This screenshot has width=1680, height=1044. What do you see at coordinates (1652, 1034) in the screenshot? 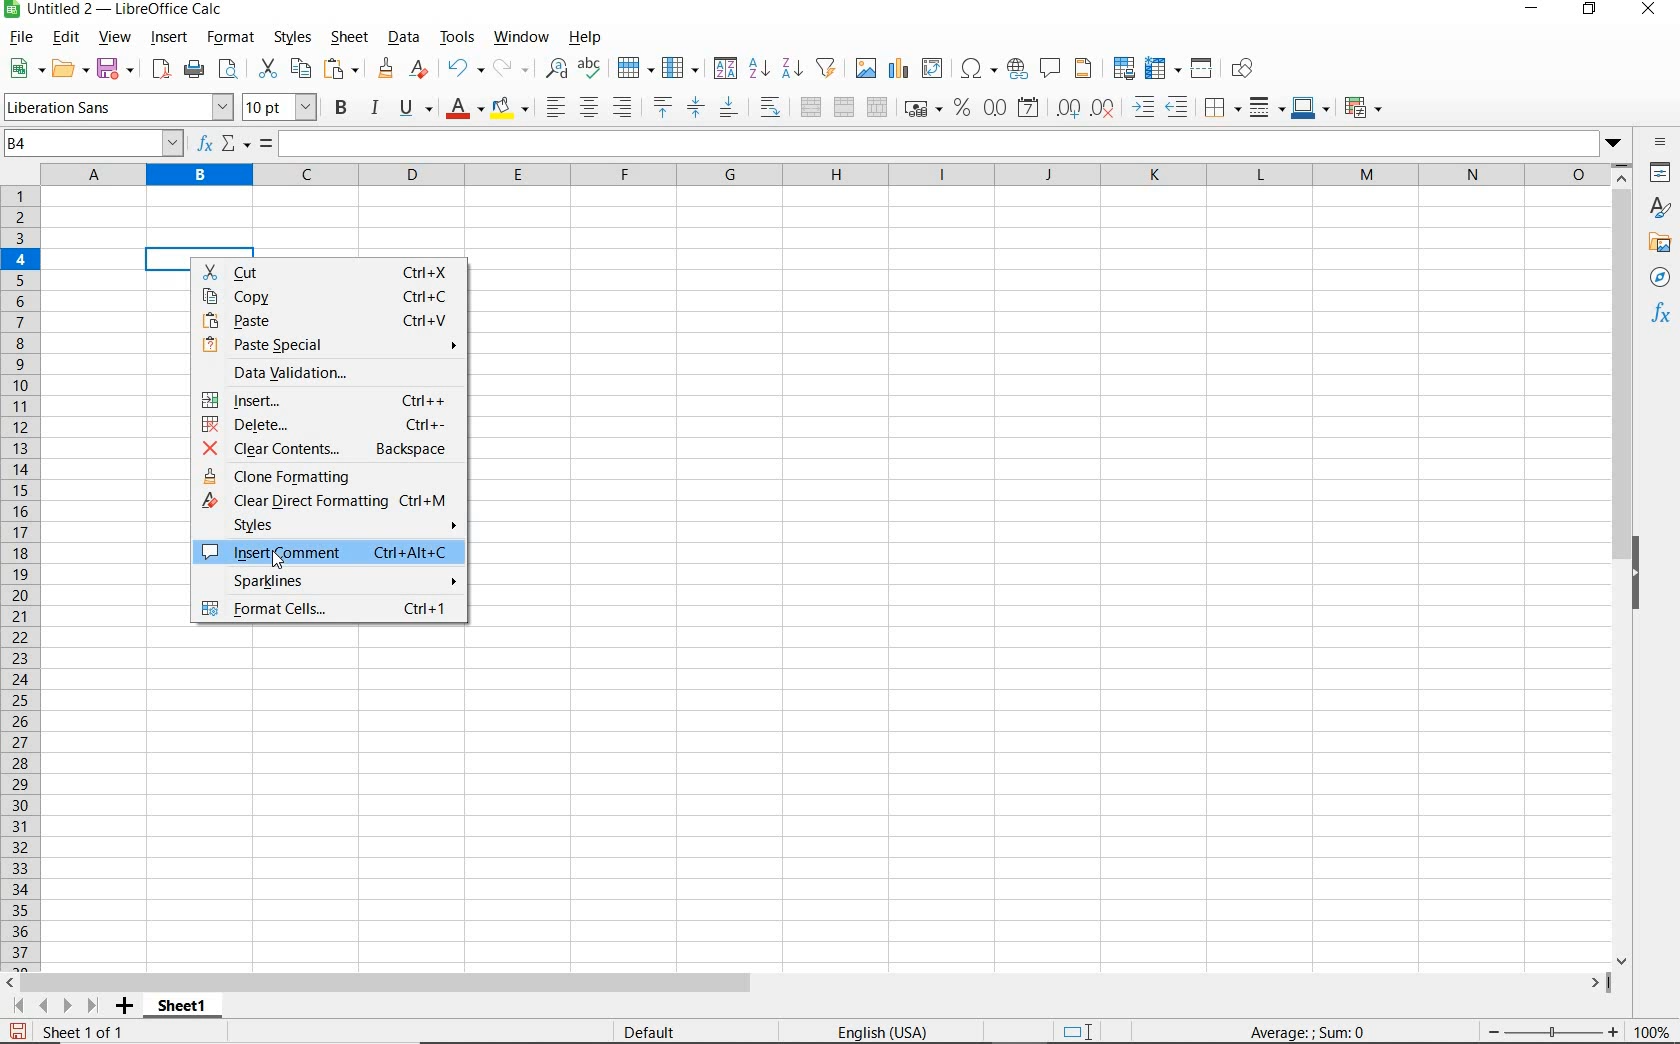
I see `zoom factor` at bounding box center [1652, 1034].